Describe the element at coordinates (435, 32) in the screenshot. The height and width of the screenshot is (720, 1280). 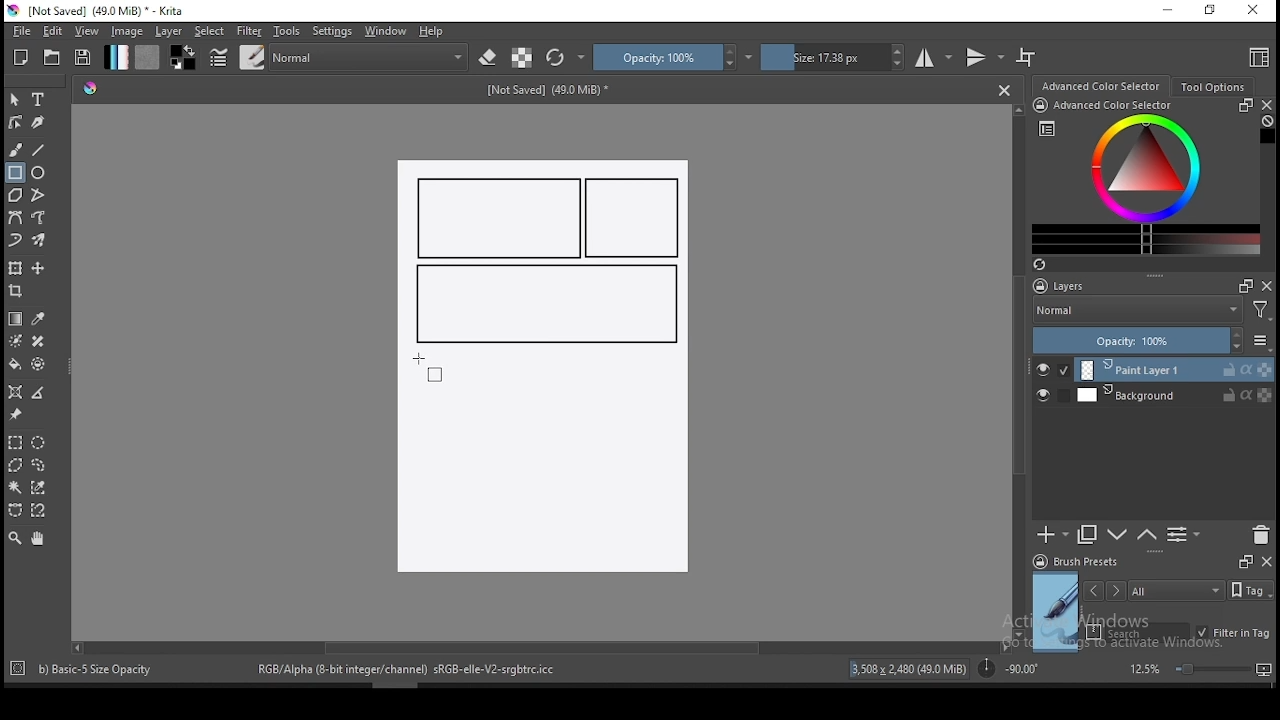
I see `help` at that location.